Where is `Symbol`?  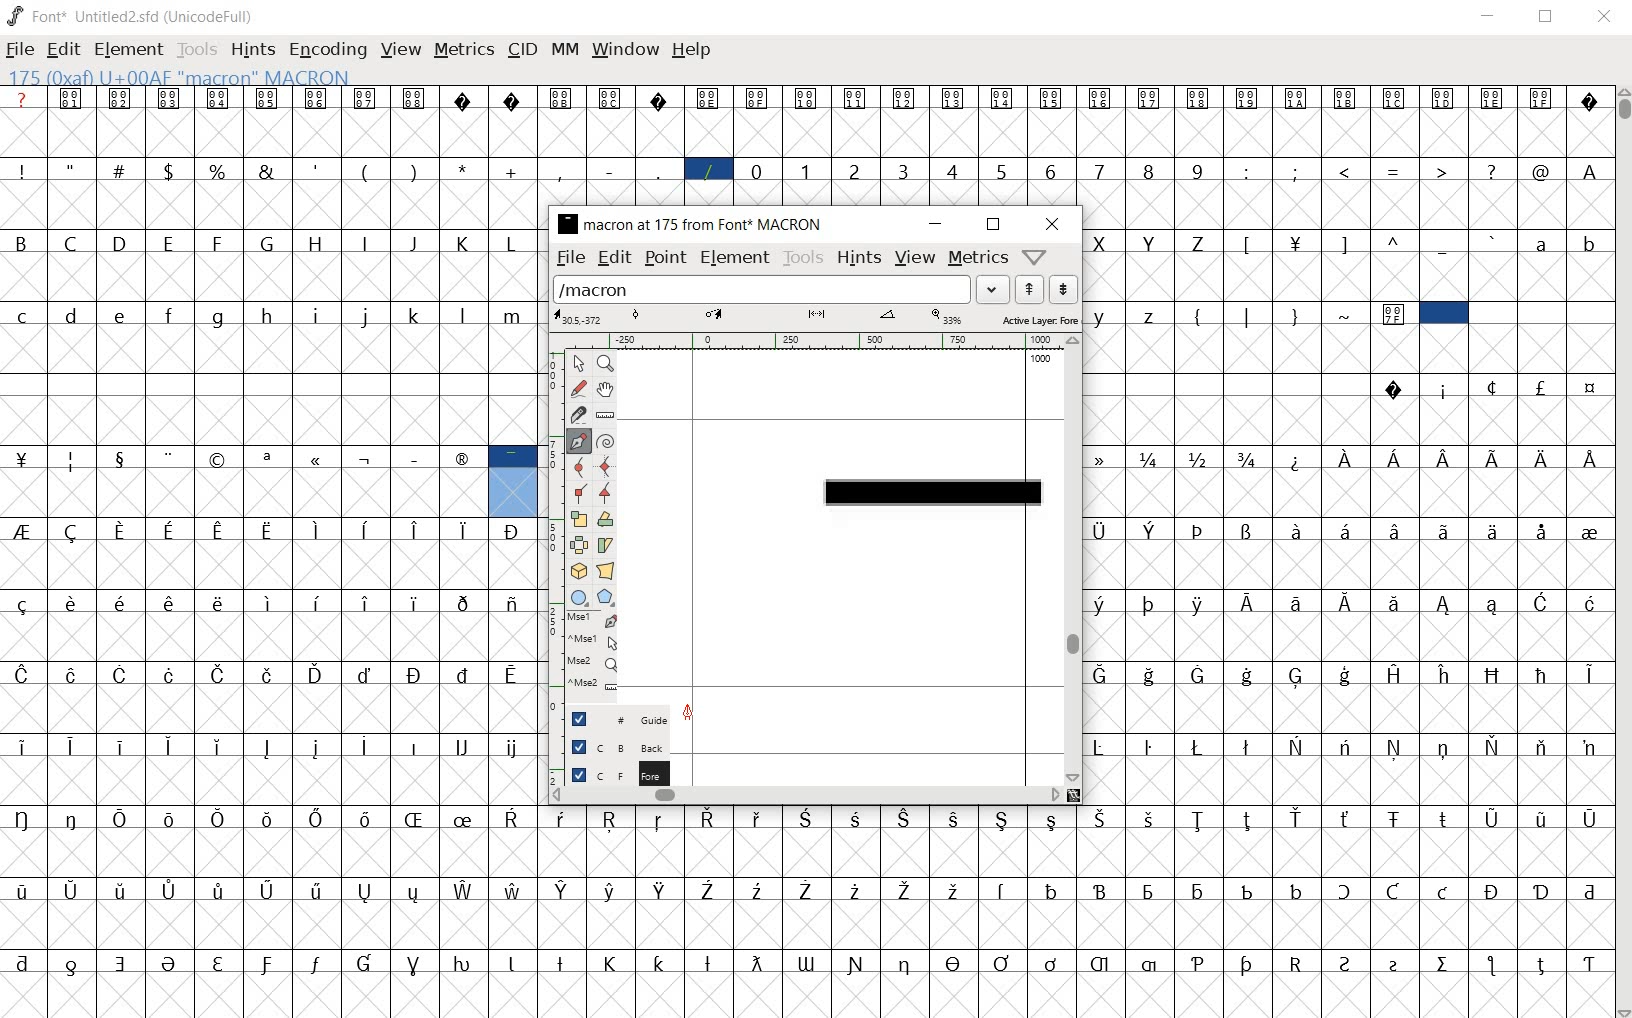
Symbol is located at coordinates (1103, 458).